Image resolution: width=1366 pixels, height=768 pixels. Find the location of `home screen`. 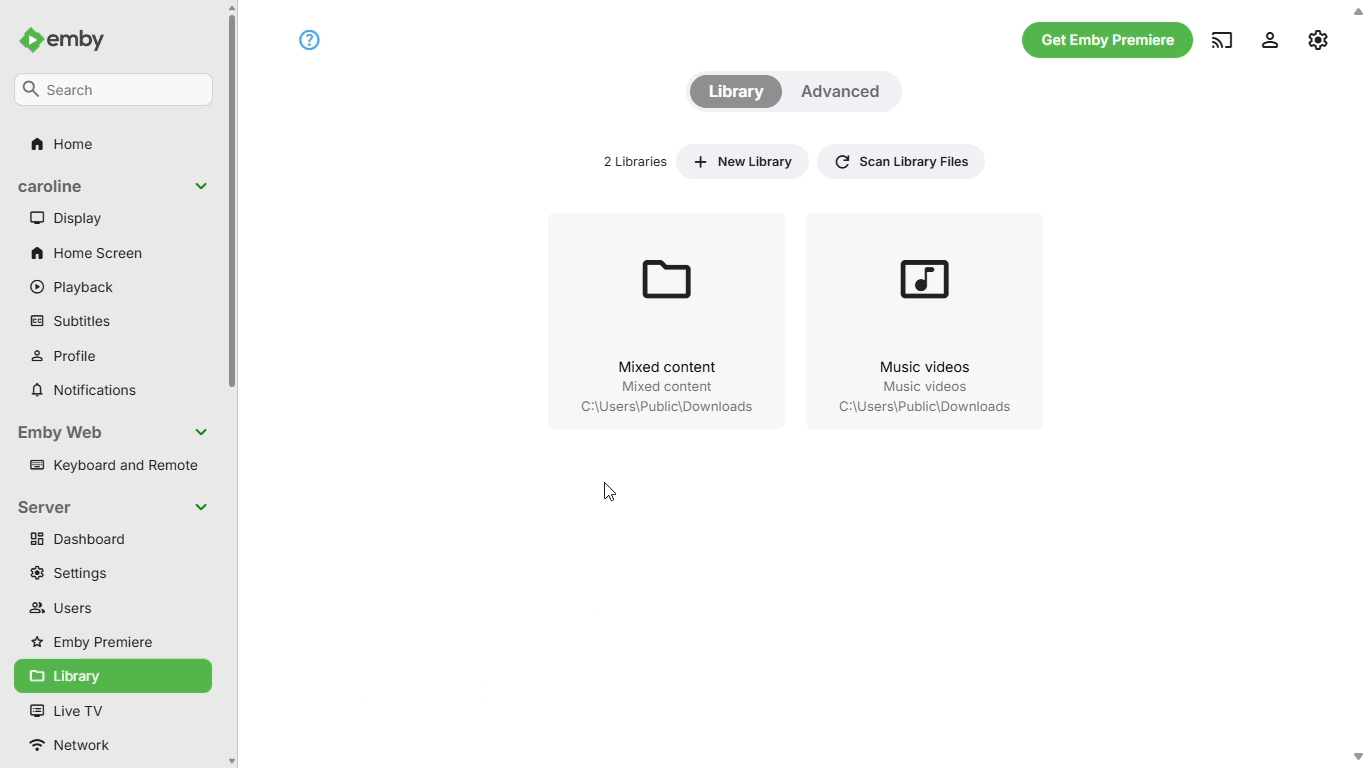

home screen is located at coordinates (87, 252).